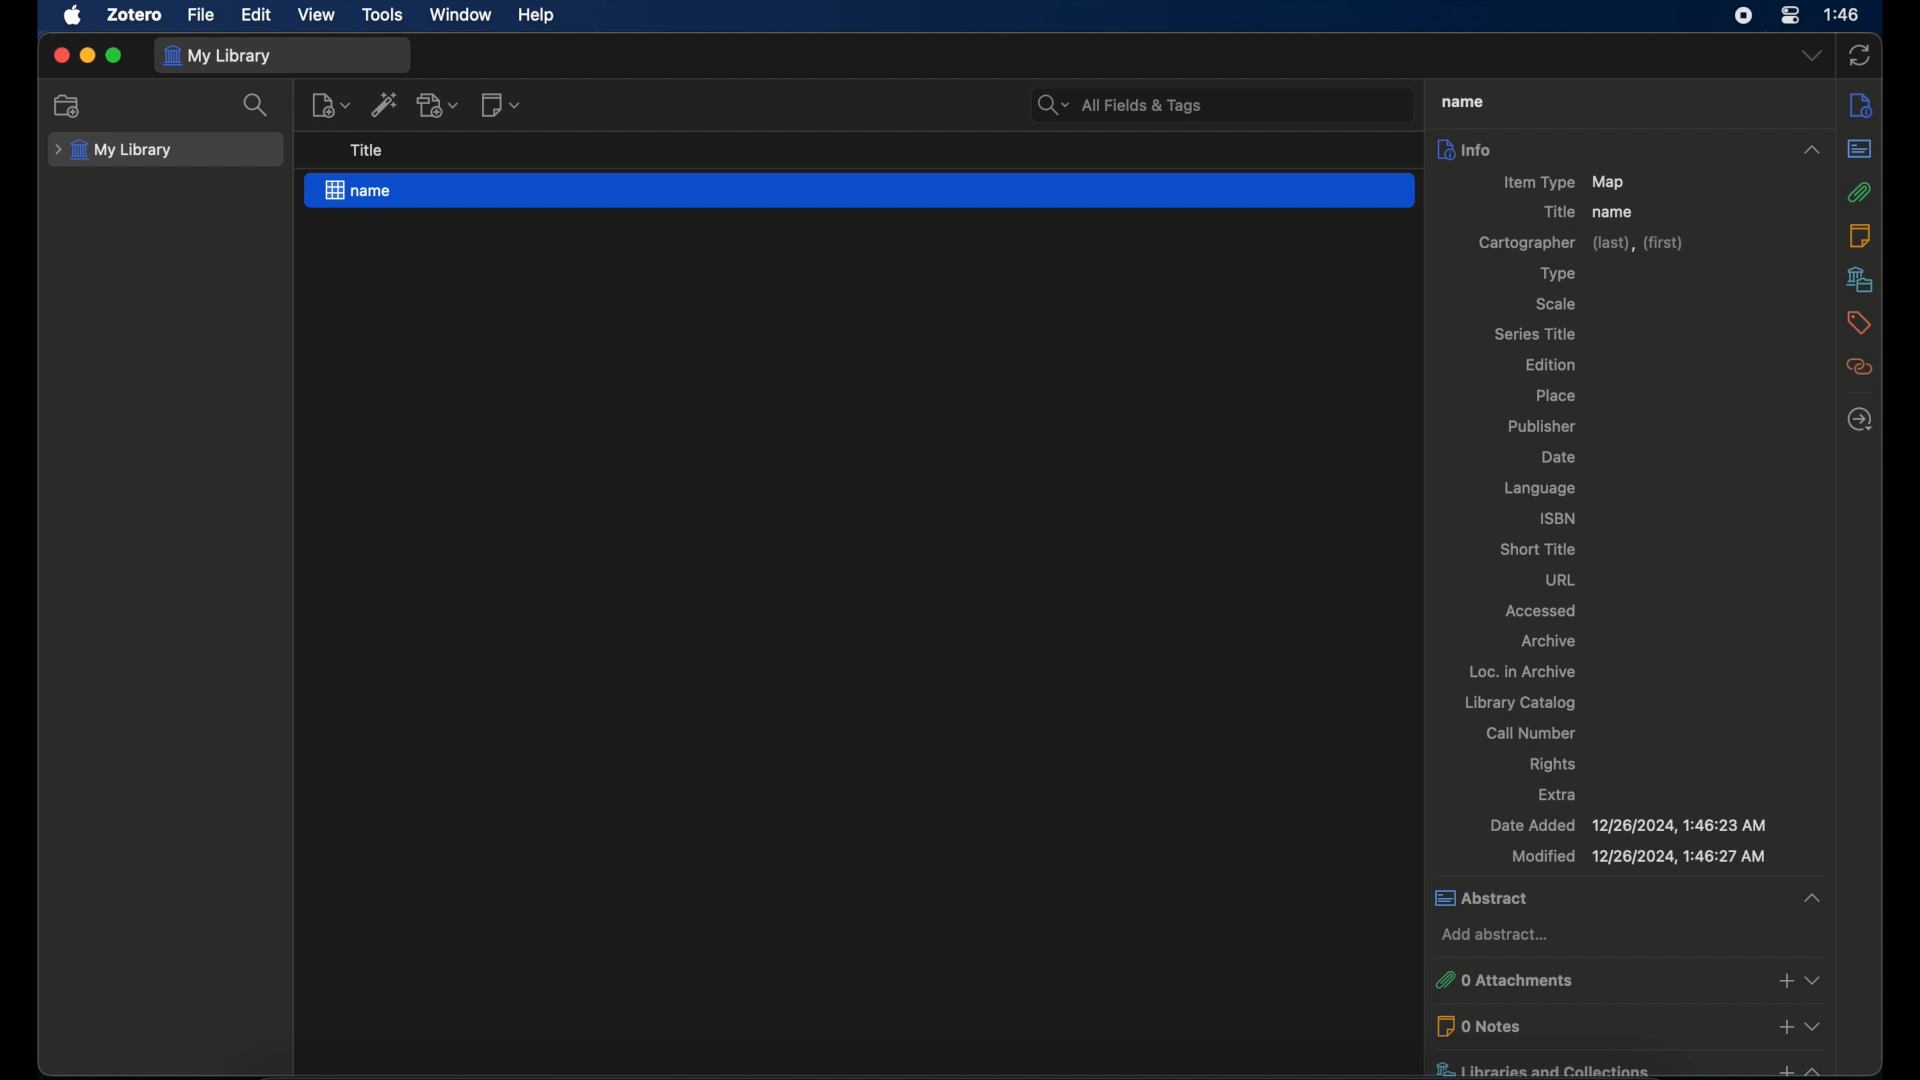 The height and width of the screenshot is (1080, 1920). Describe the element at coordinates (331, 105) in the screenshot. I see `new item` at that location.